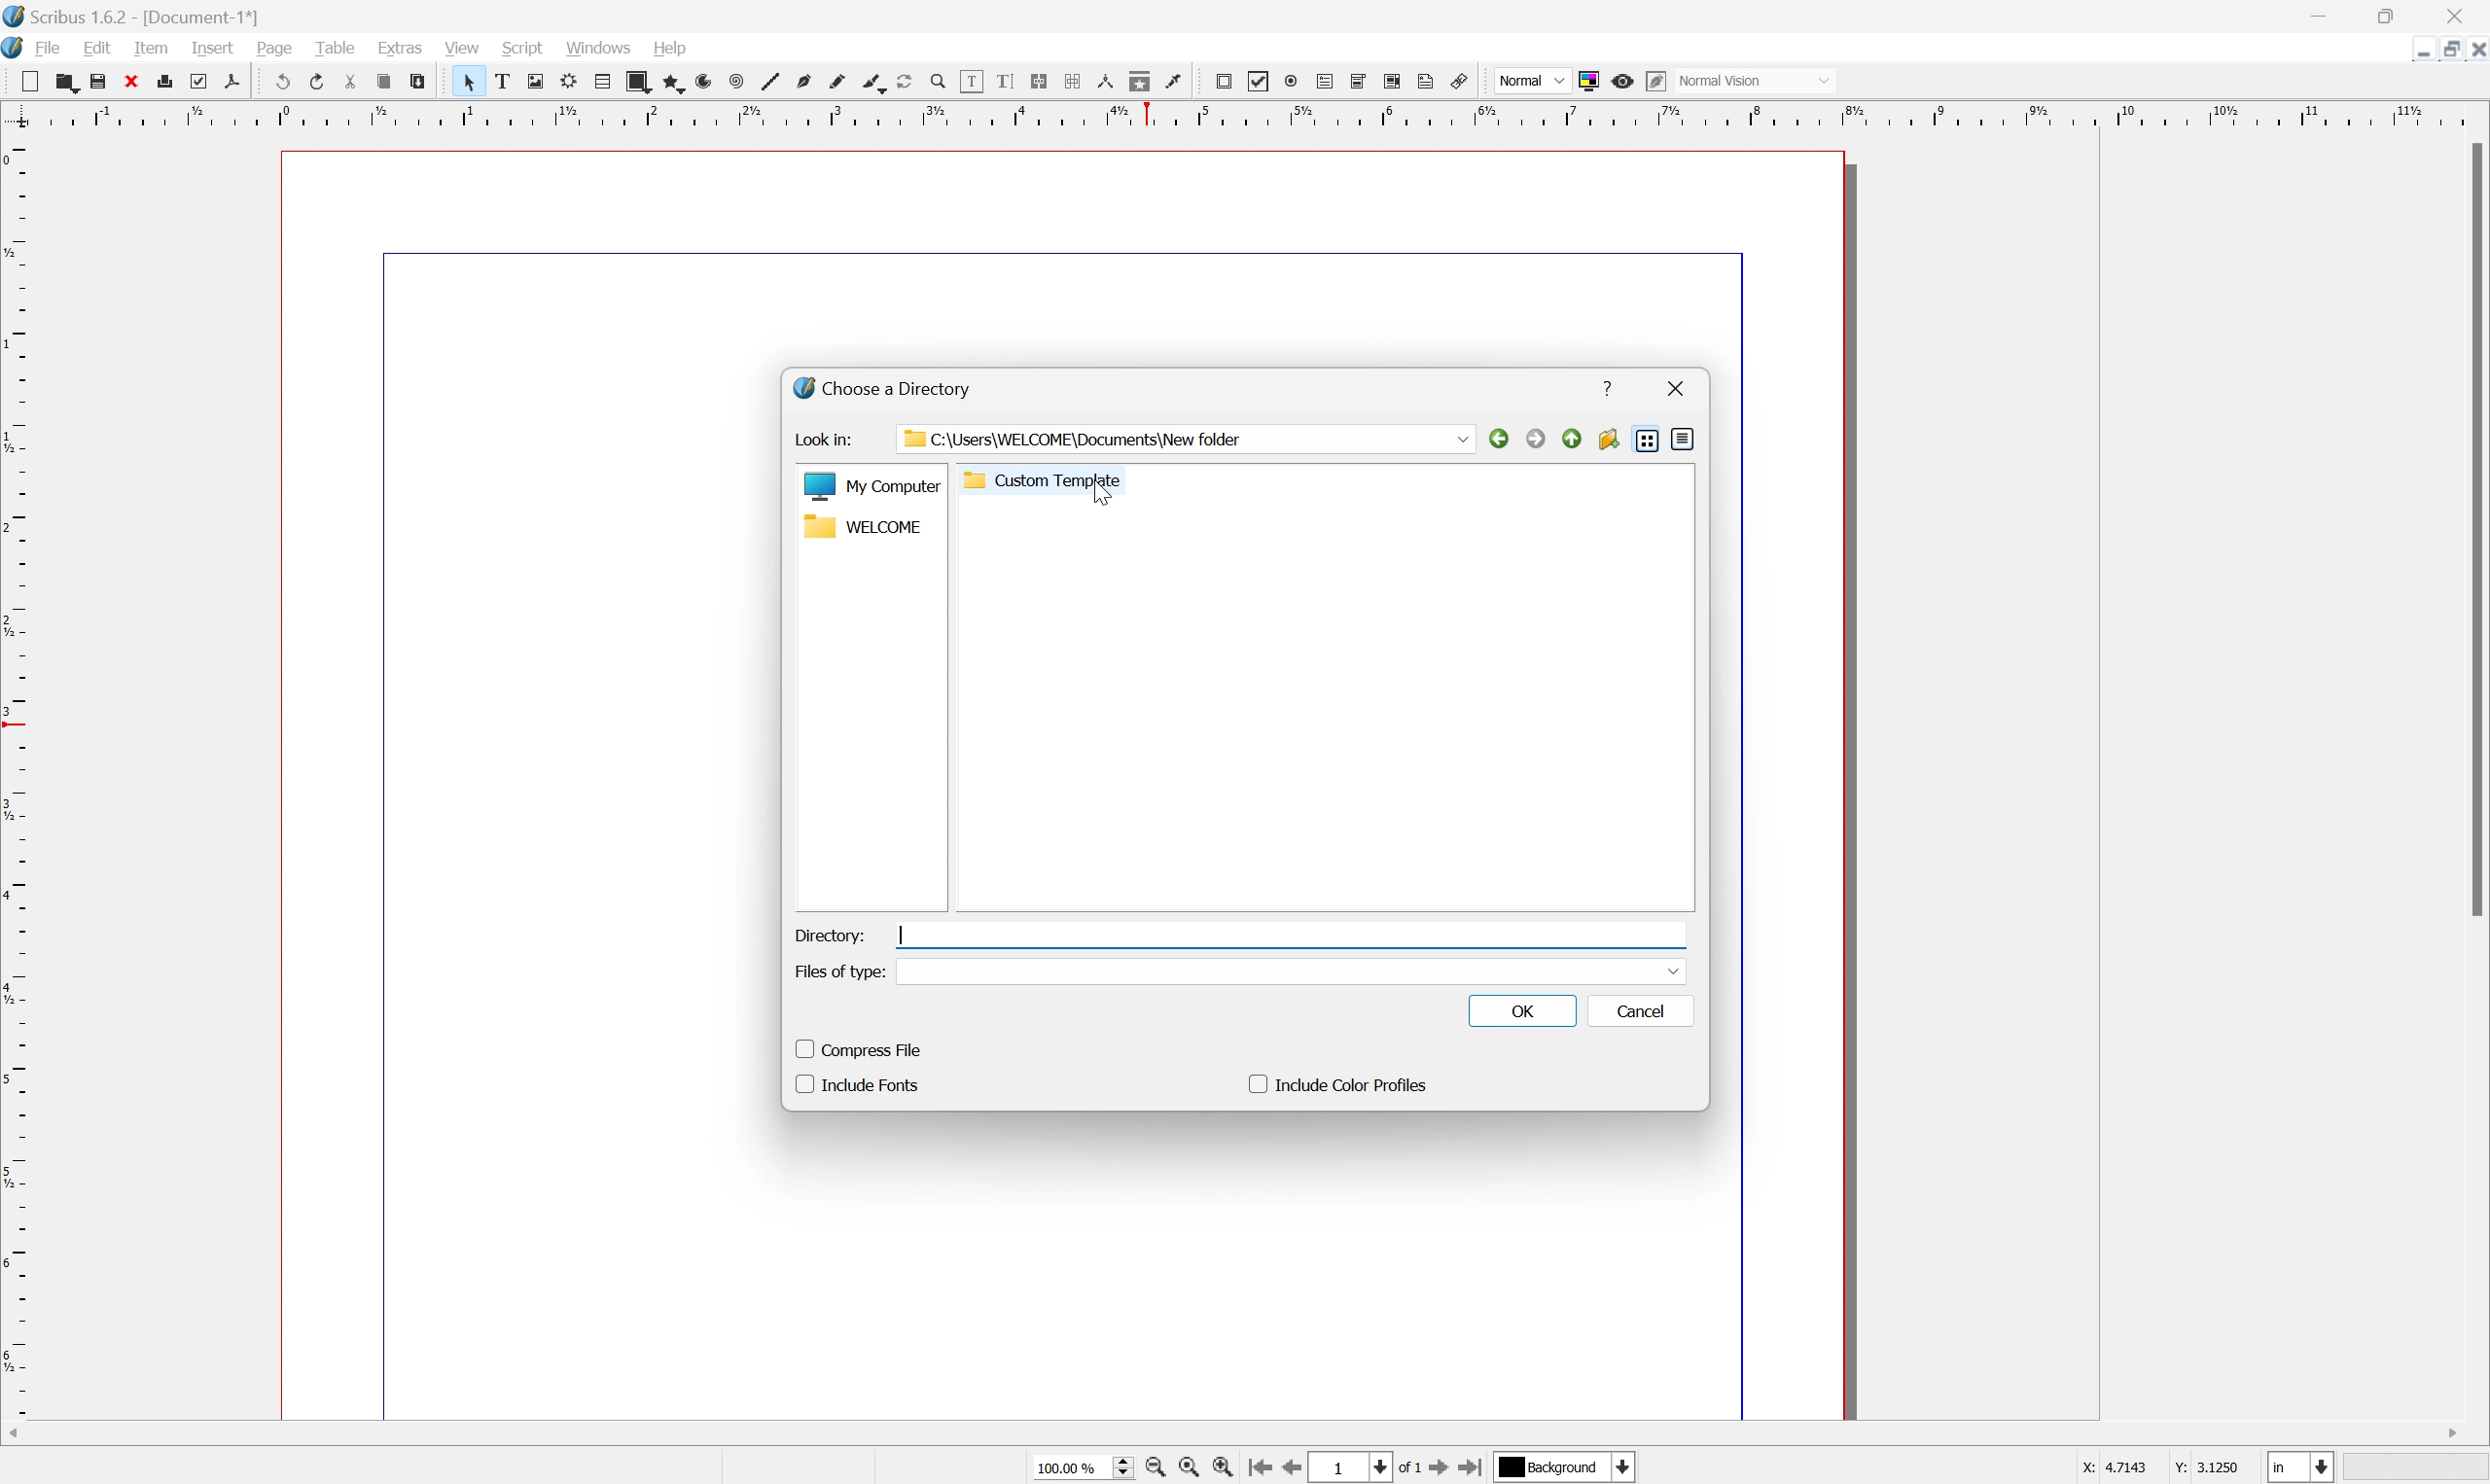 Image resolution: width=2490 pixels, height=1484 pixels. I want to click on parent directory, so click(1569, 439).